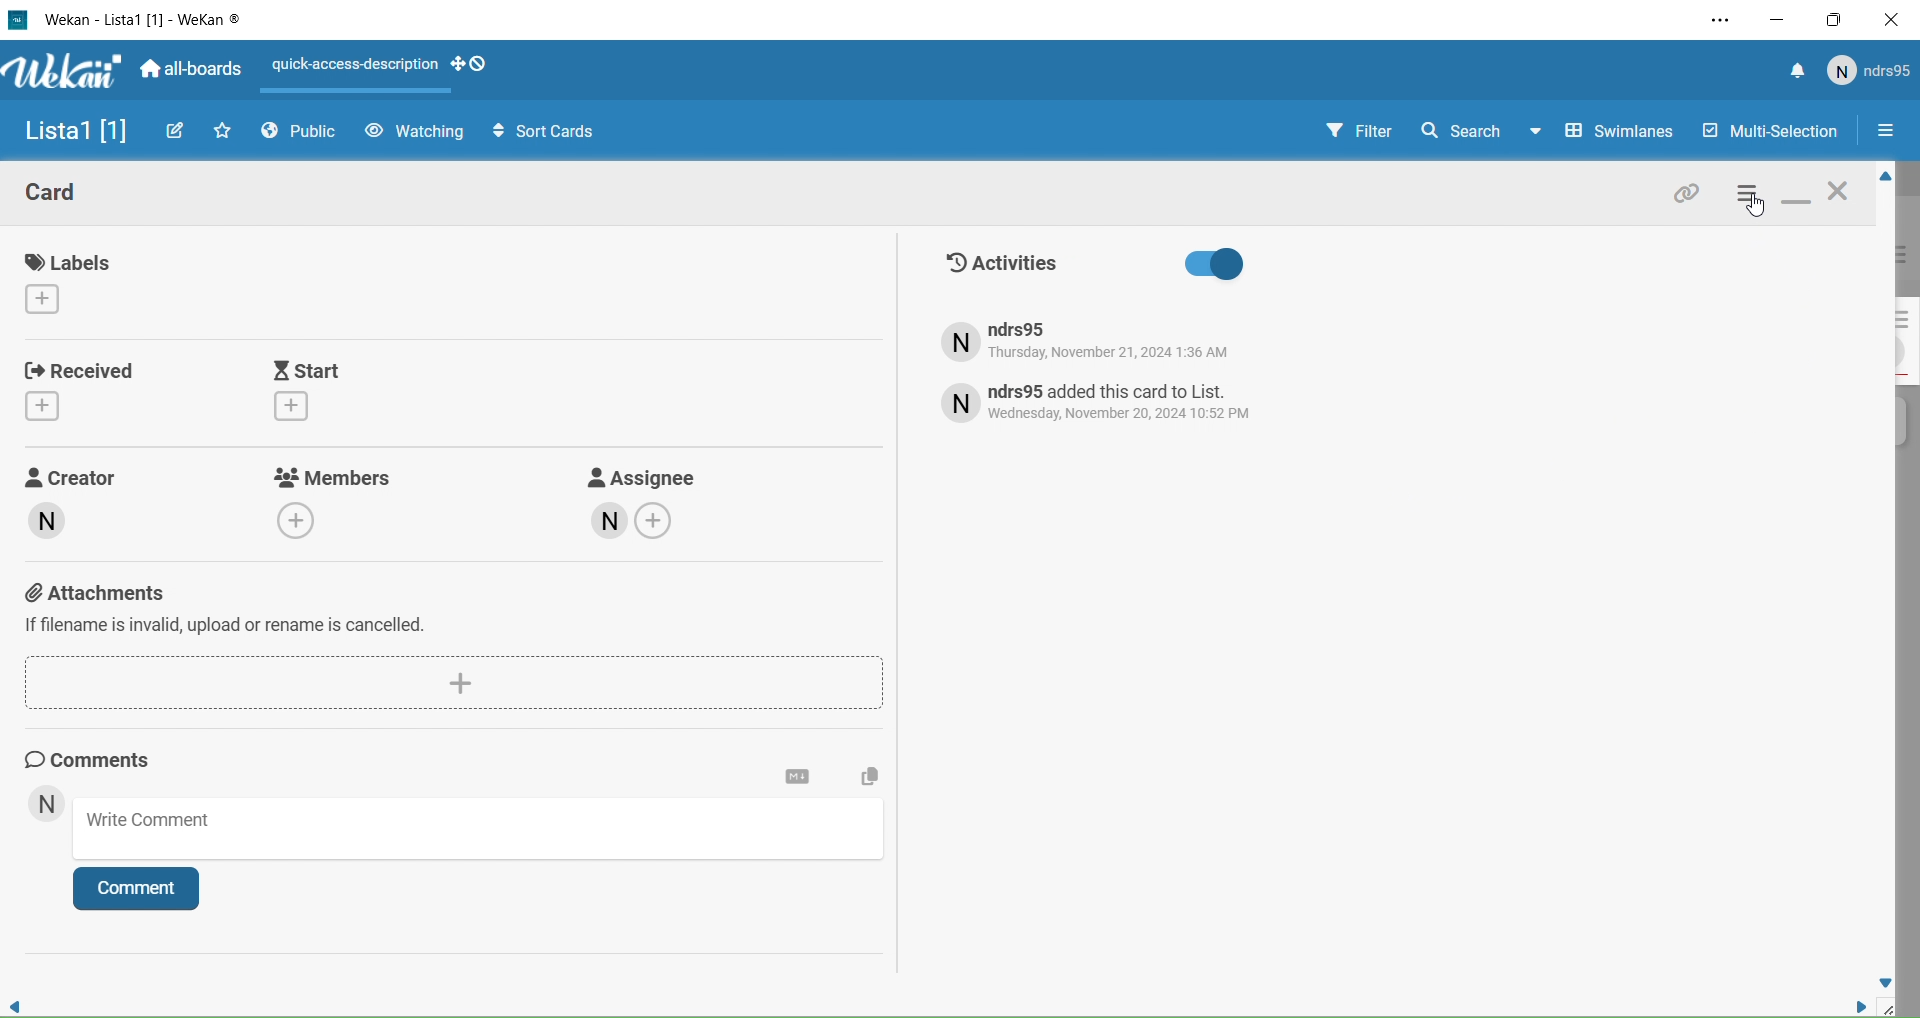 This screenshot has height=1018, width=1920. What do you see at coordinates (1344, 132) in the screenshot?
I see `Filter` at bounding box center [1344, 132].